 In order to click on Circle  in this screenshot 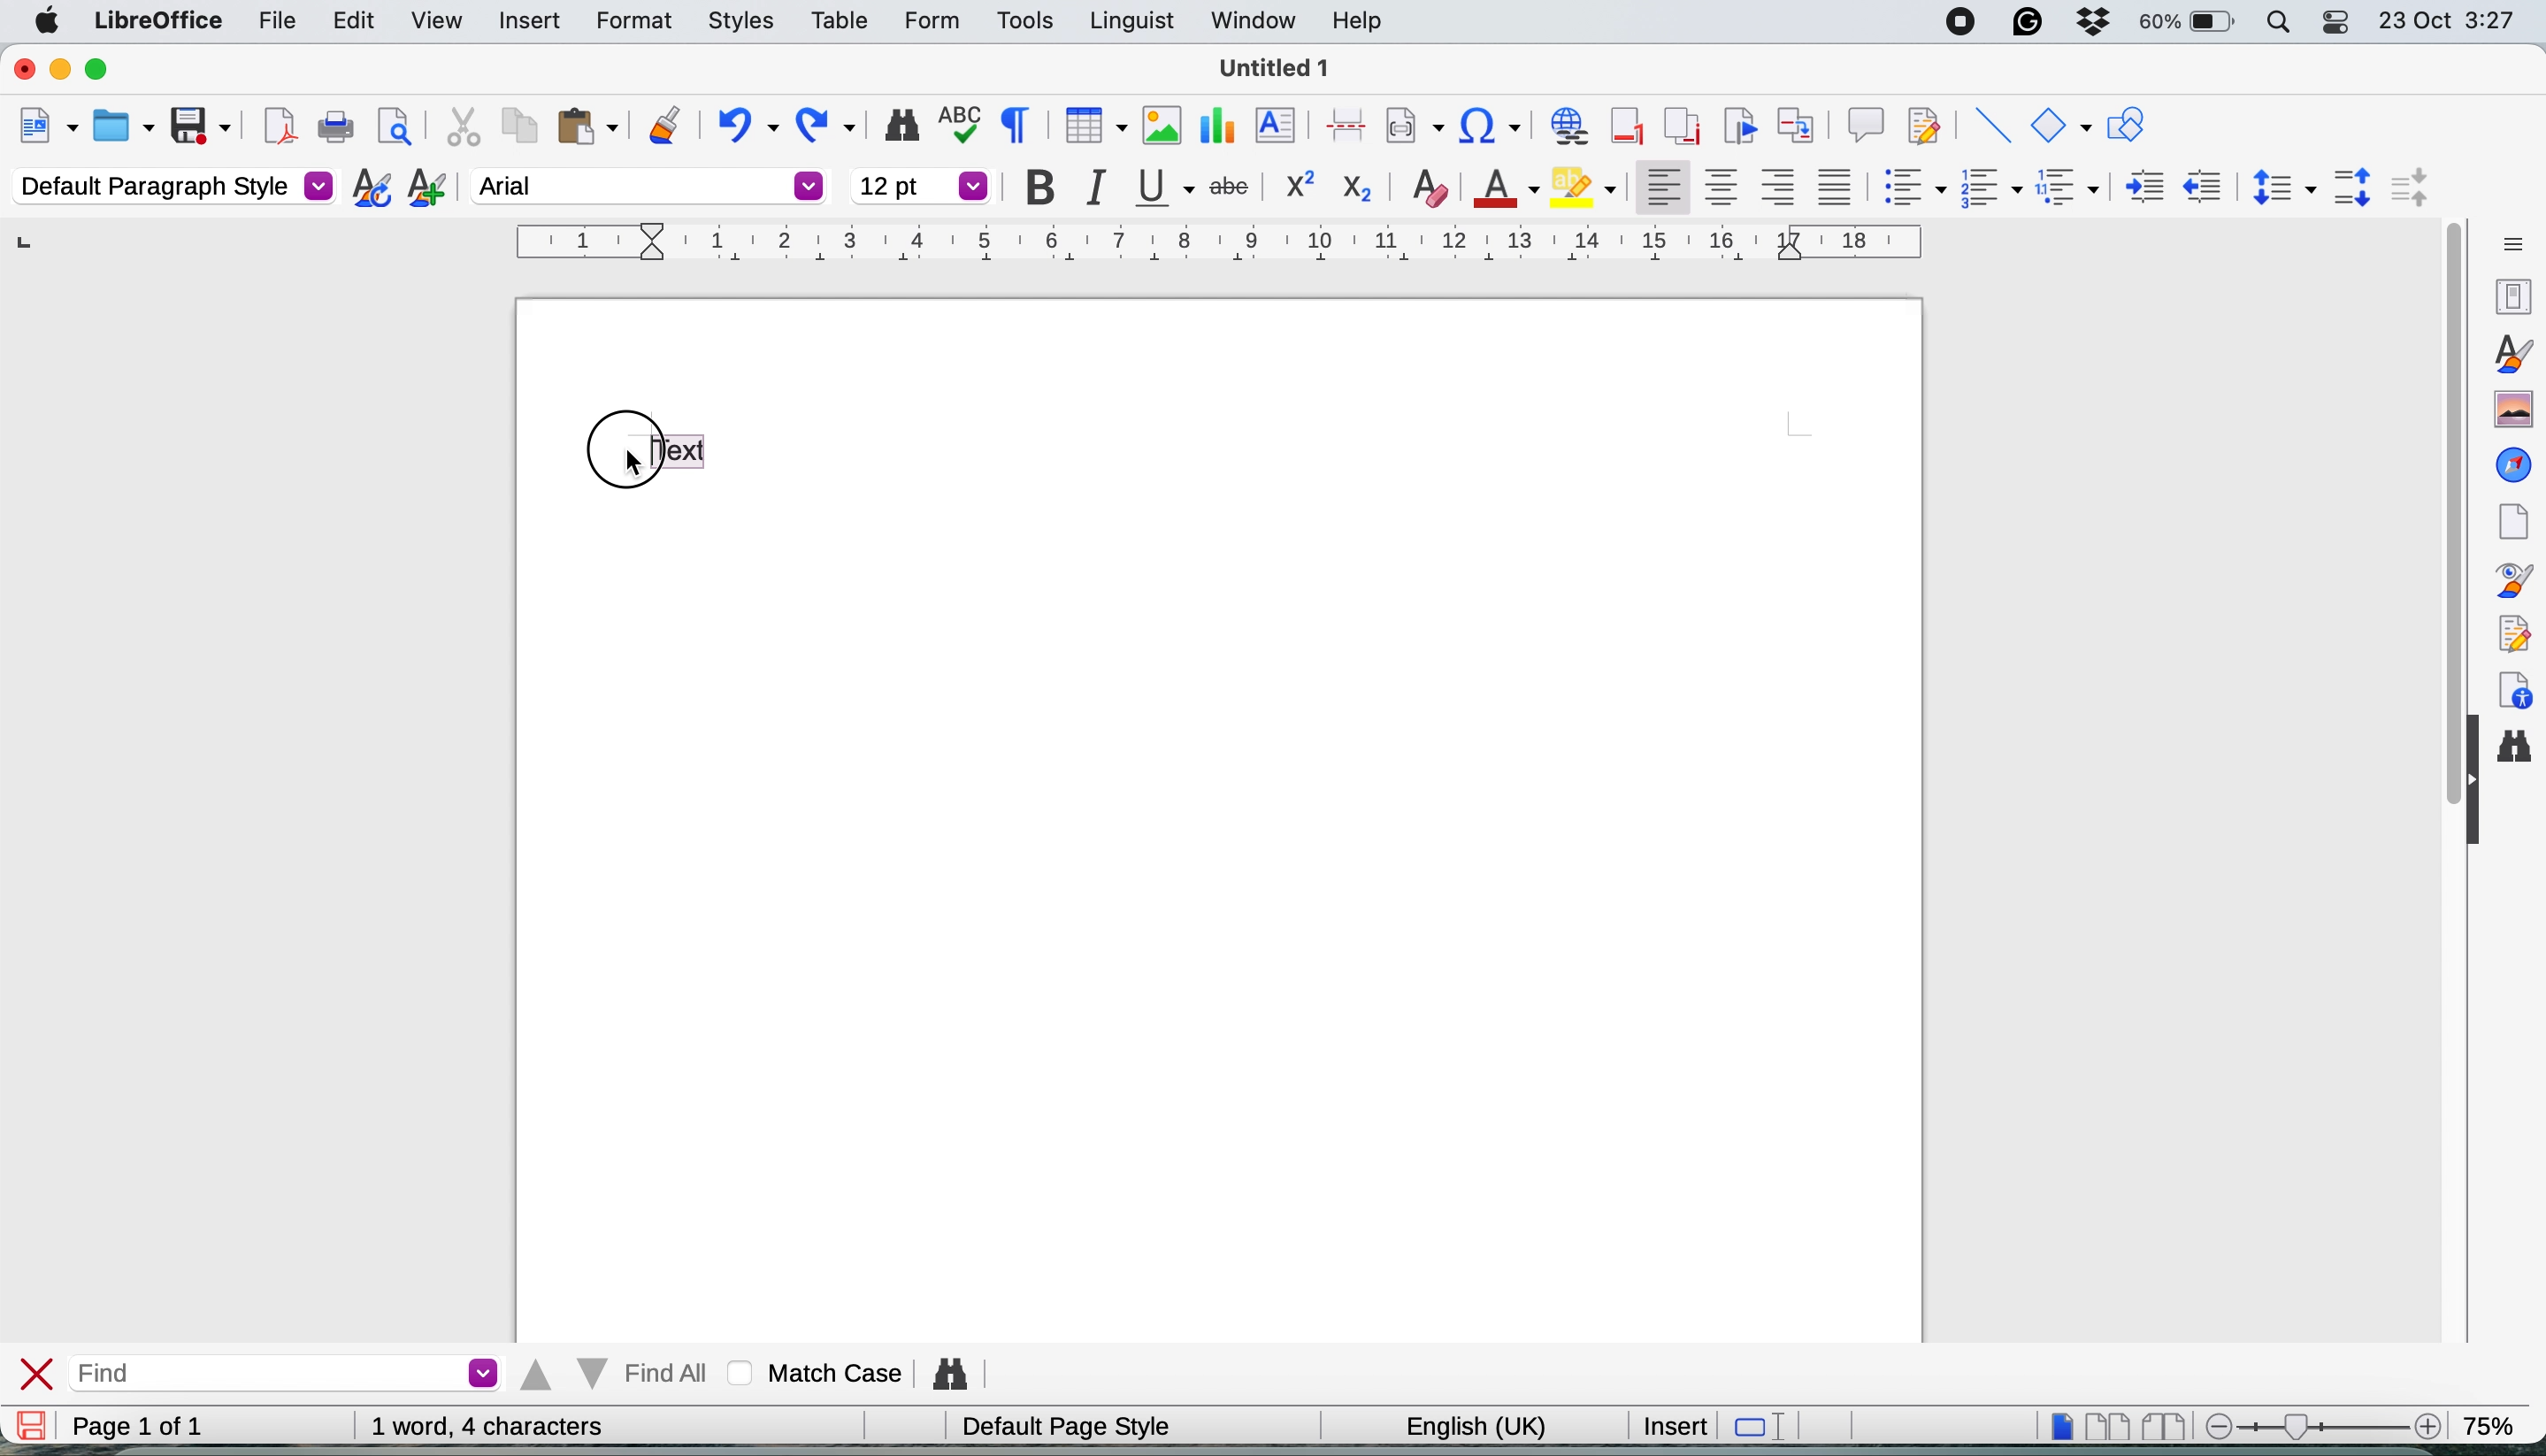, I will do `click(617, 453)`.